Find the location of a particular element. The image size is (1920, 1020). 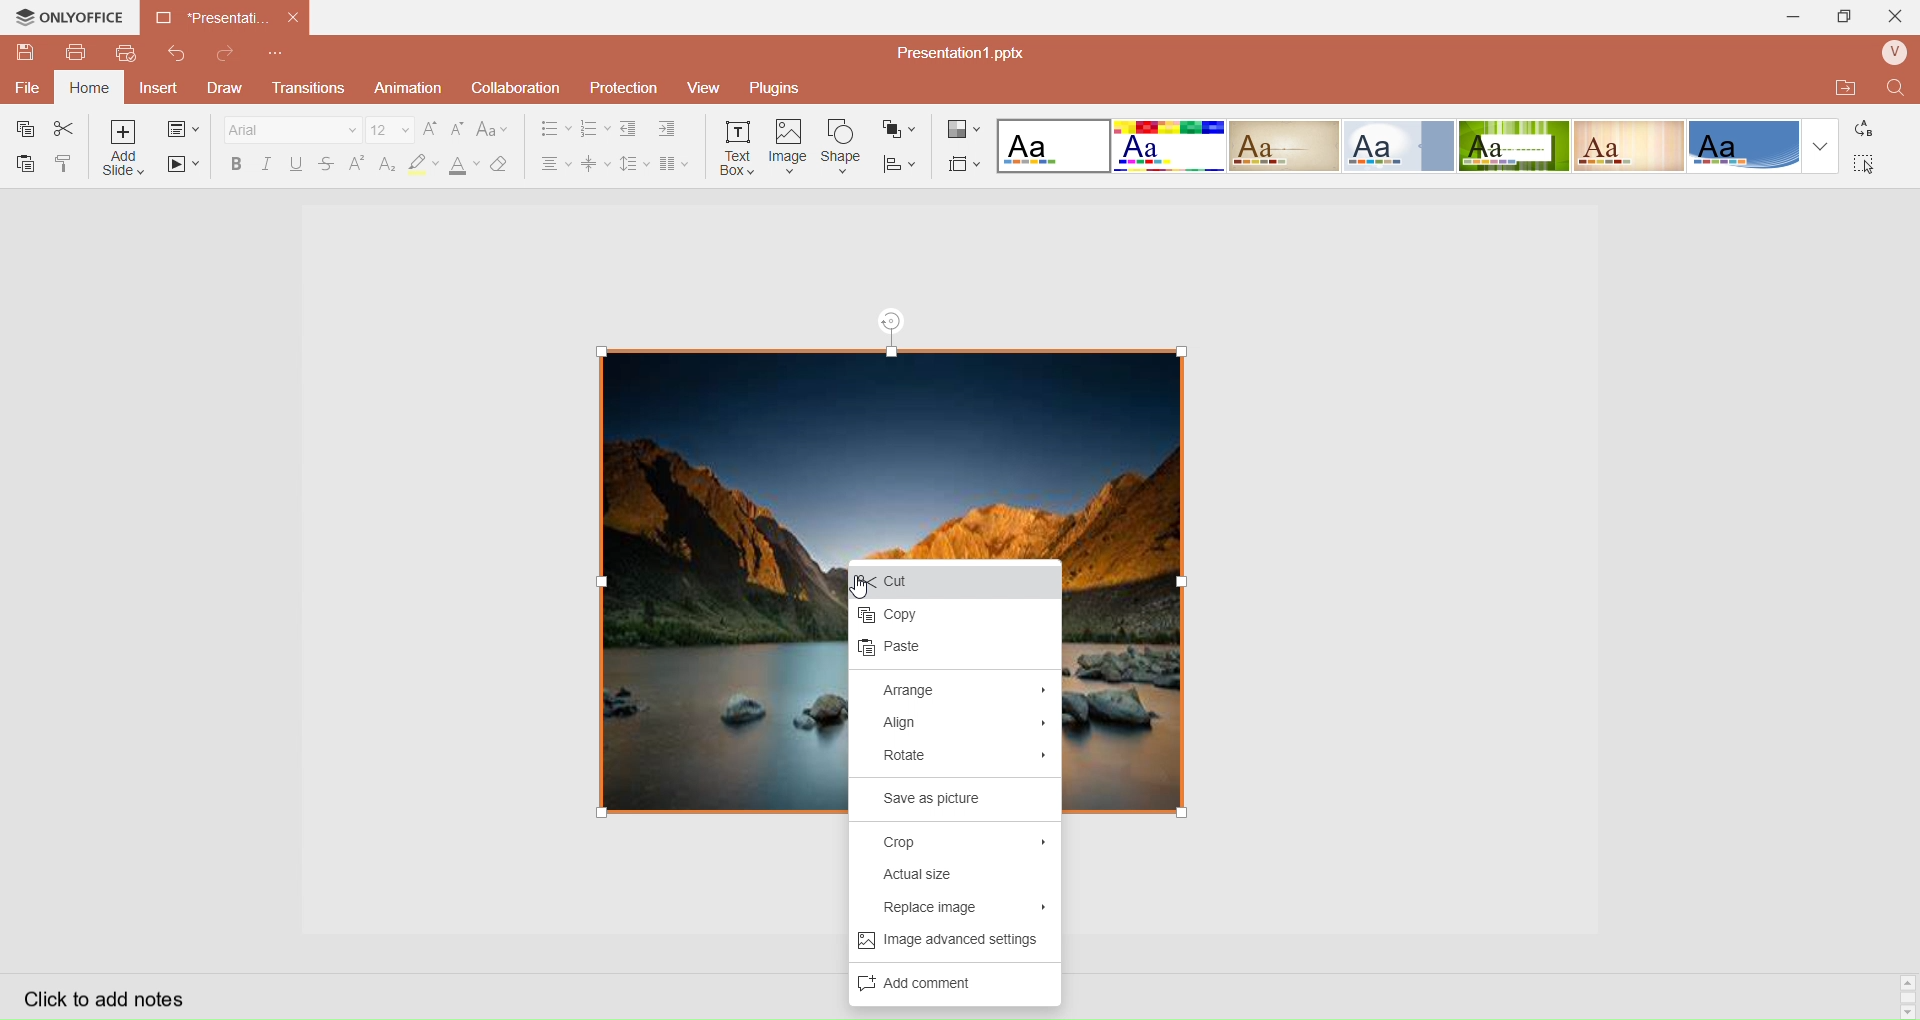

Image advance settings  is located at coordinates (954, 944).